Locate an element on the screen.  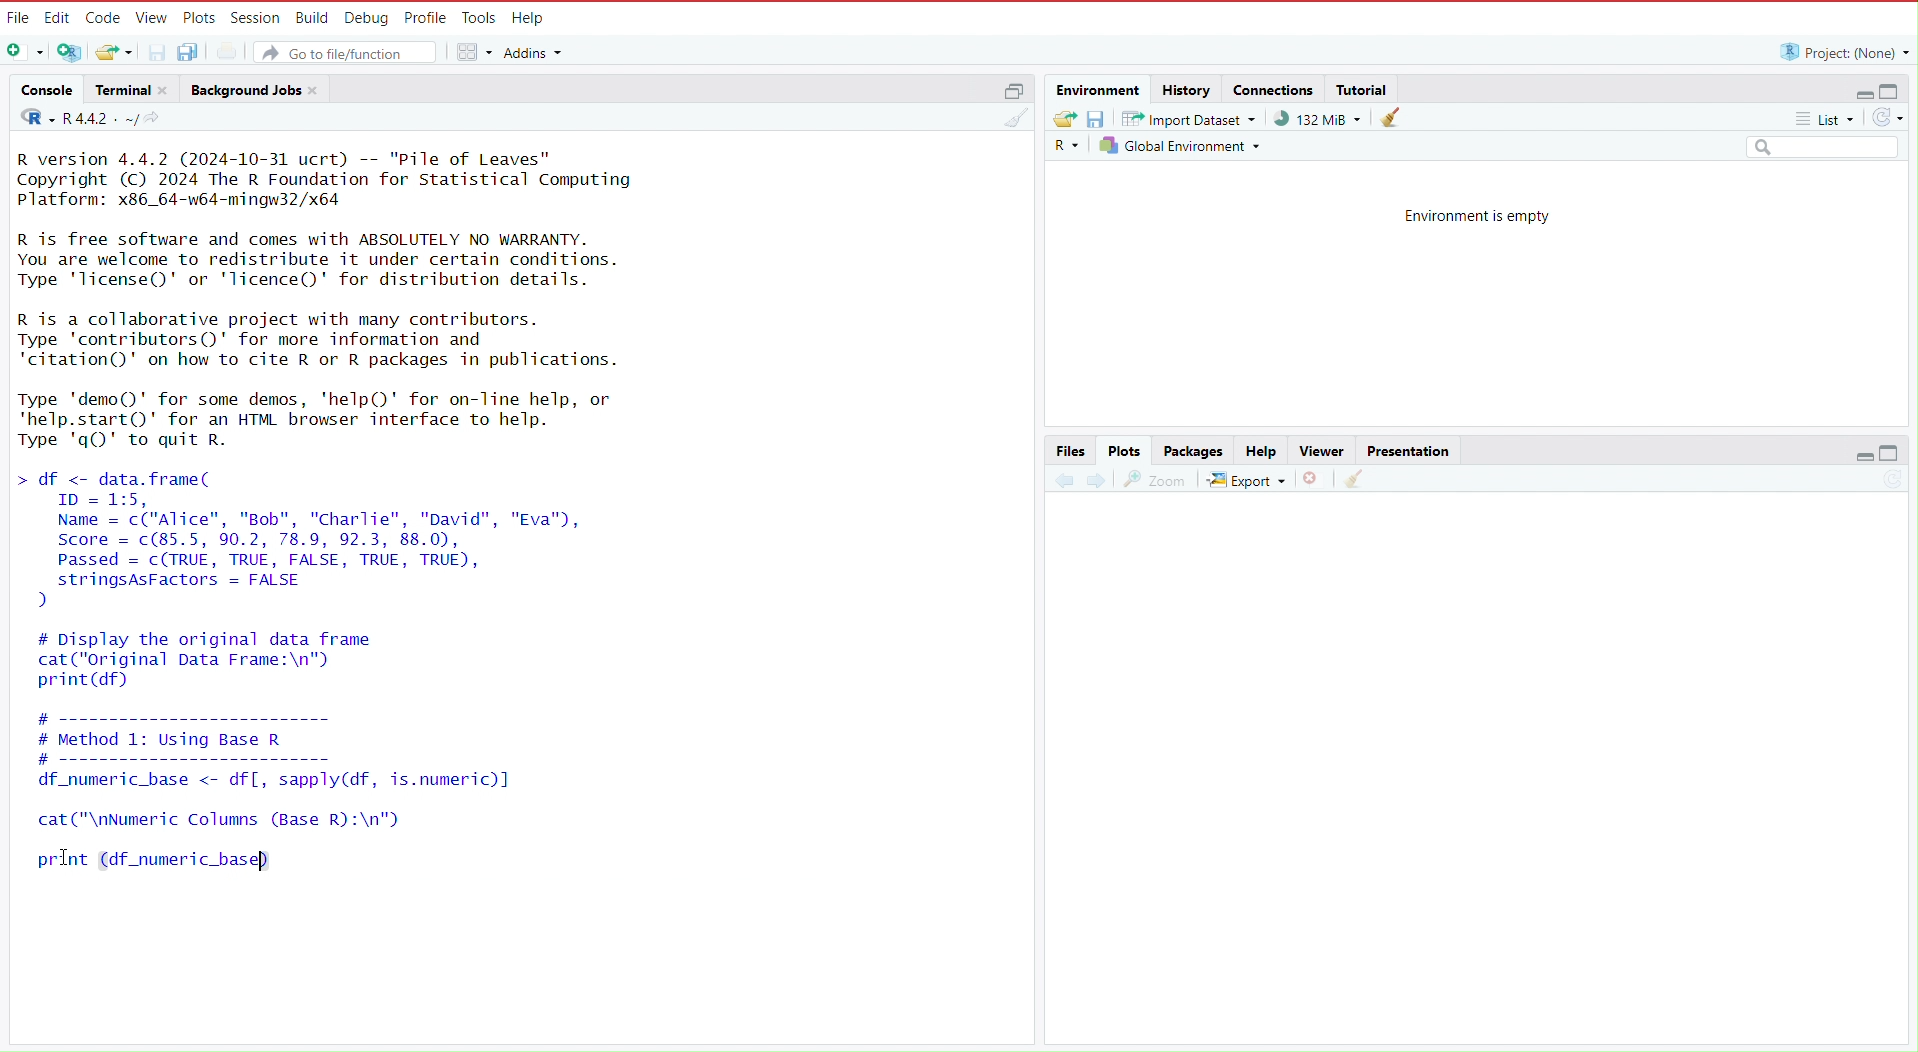
Build is located at coordinates (311, 16).